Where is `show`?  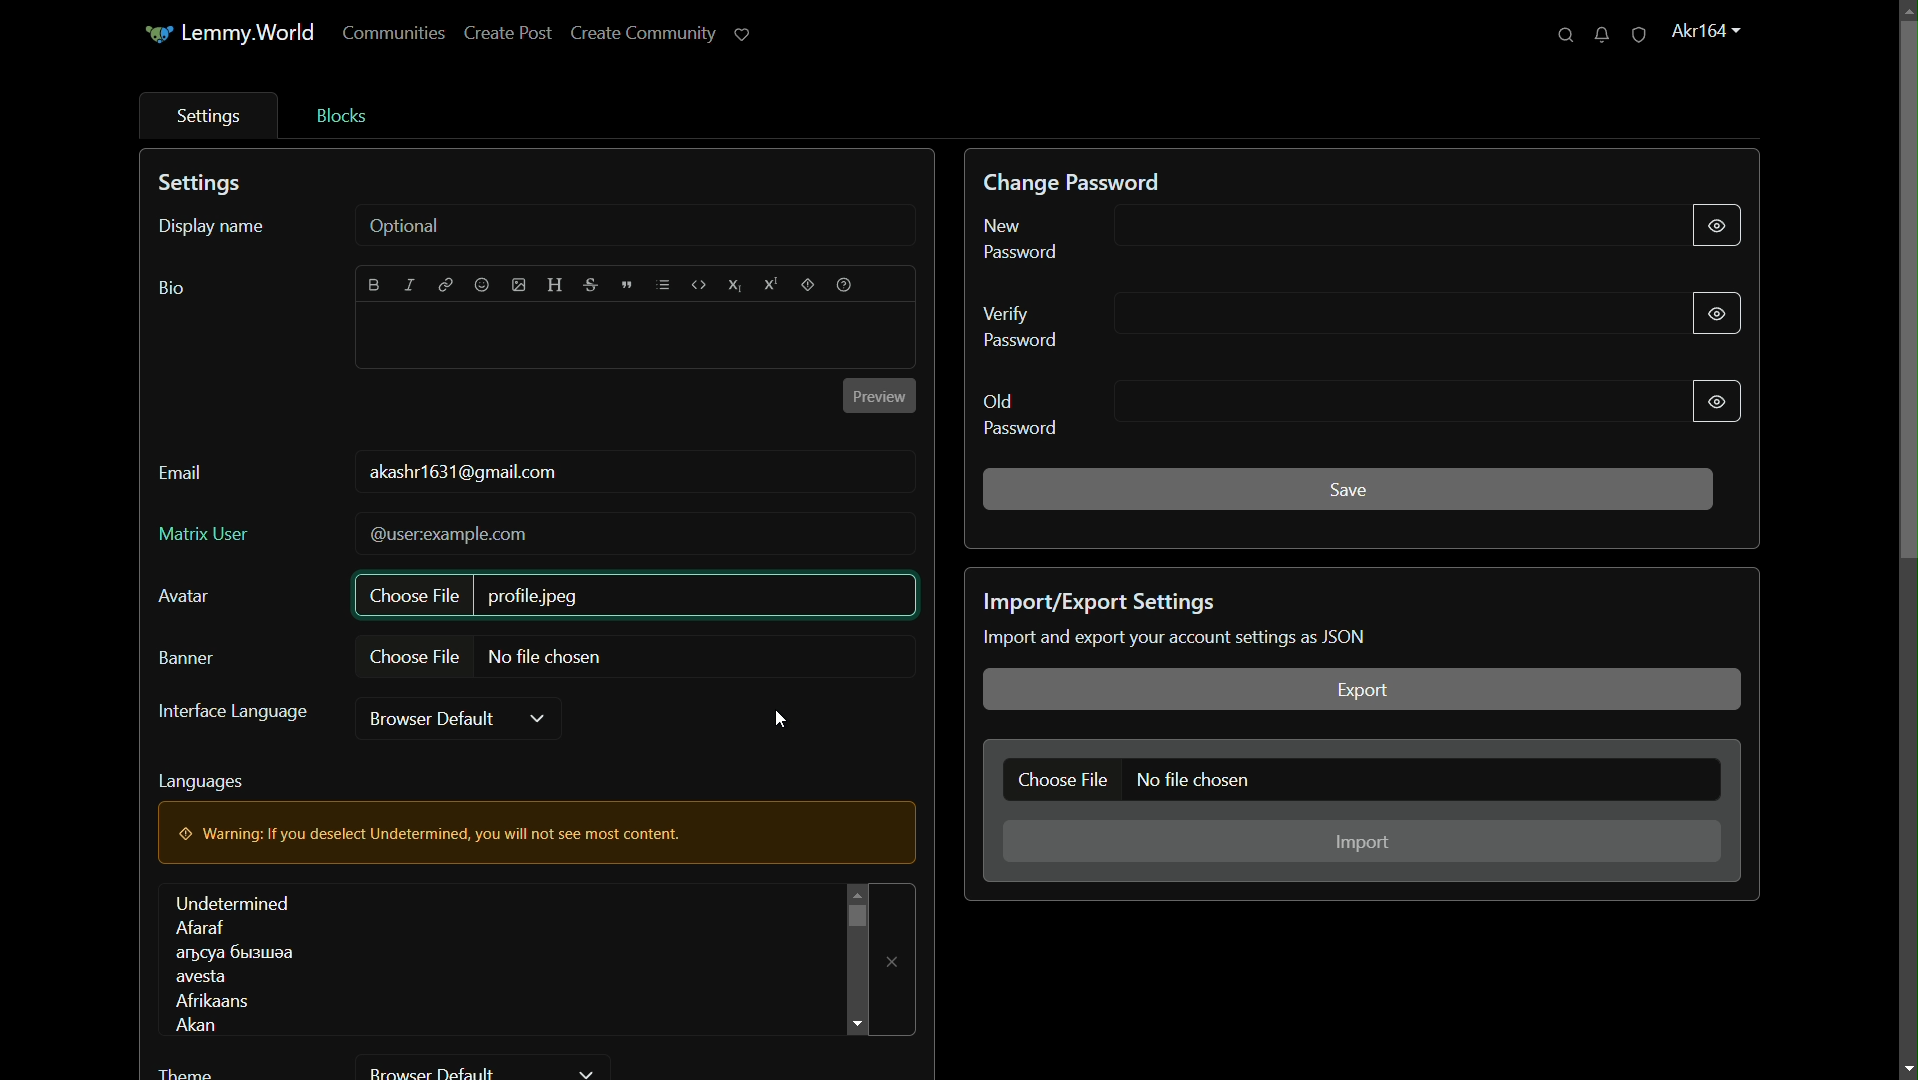 show is located at coordinates (1714, 401).